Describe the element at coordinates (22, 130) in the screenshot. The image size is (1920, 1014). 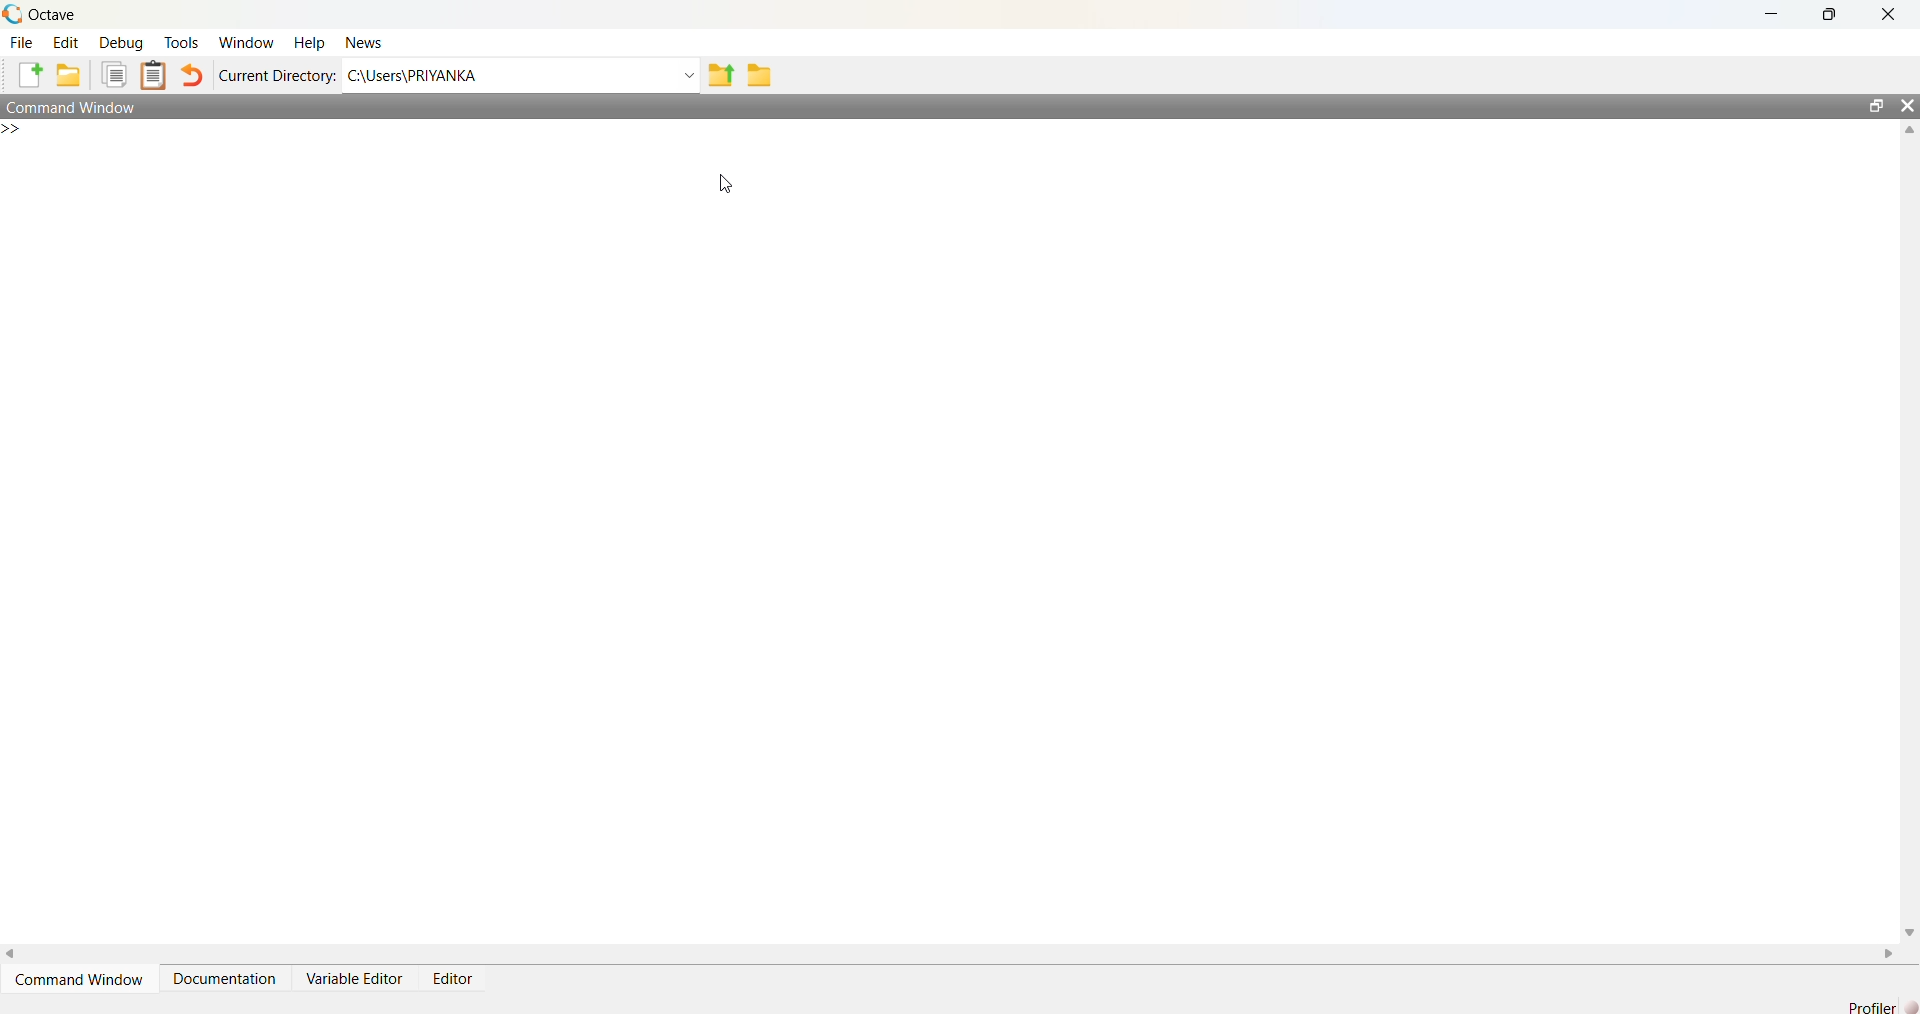
I see `Prompt cursor` at that location.